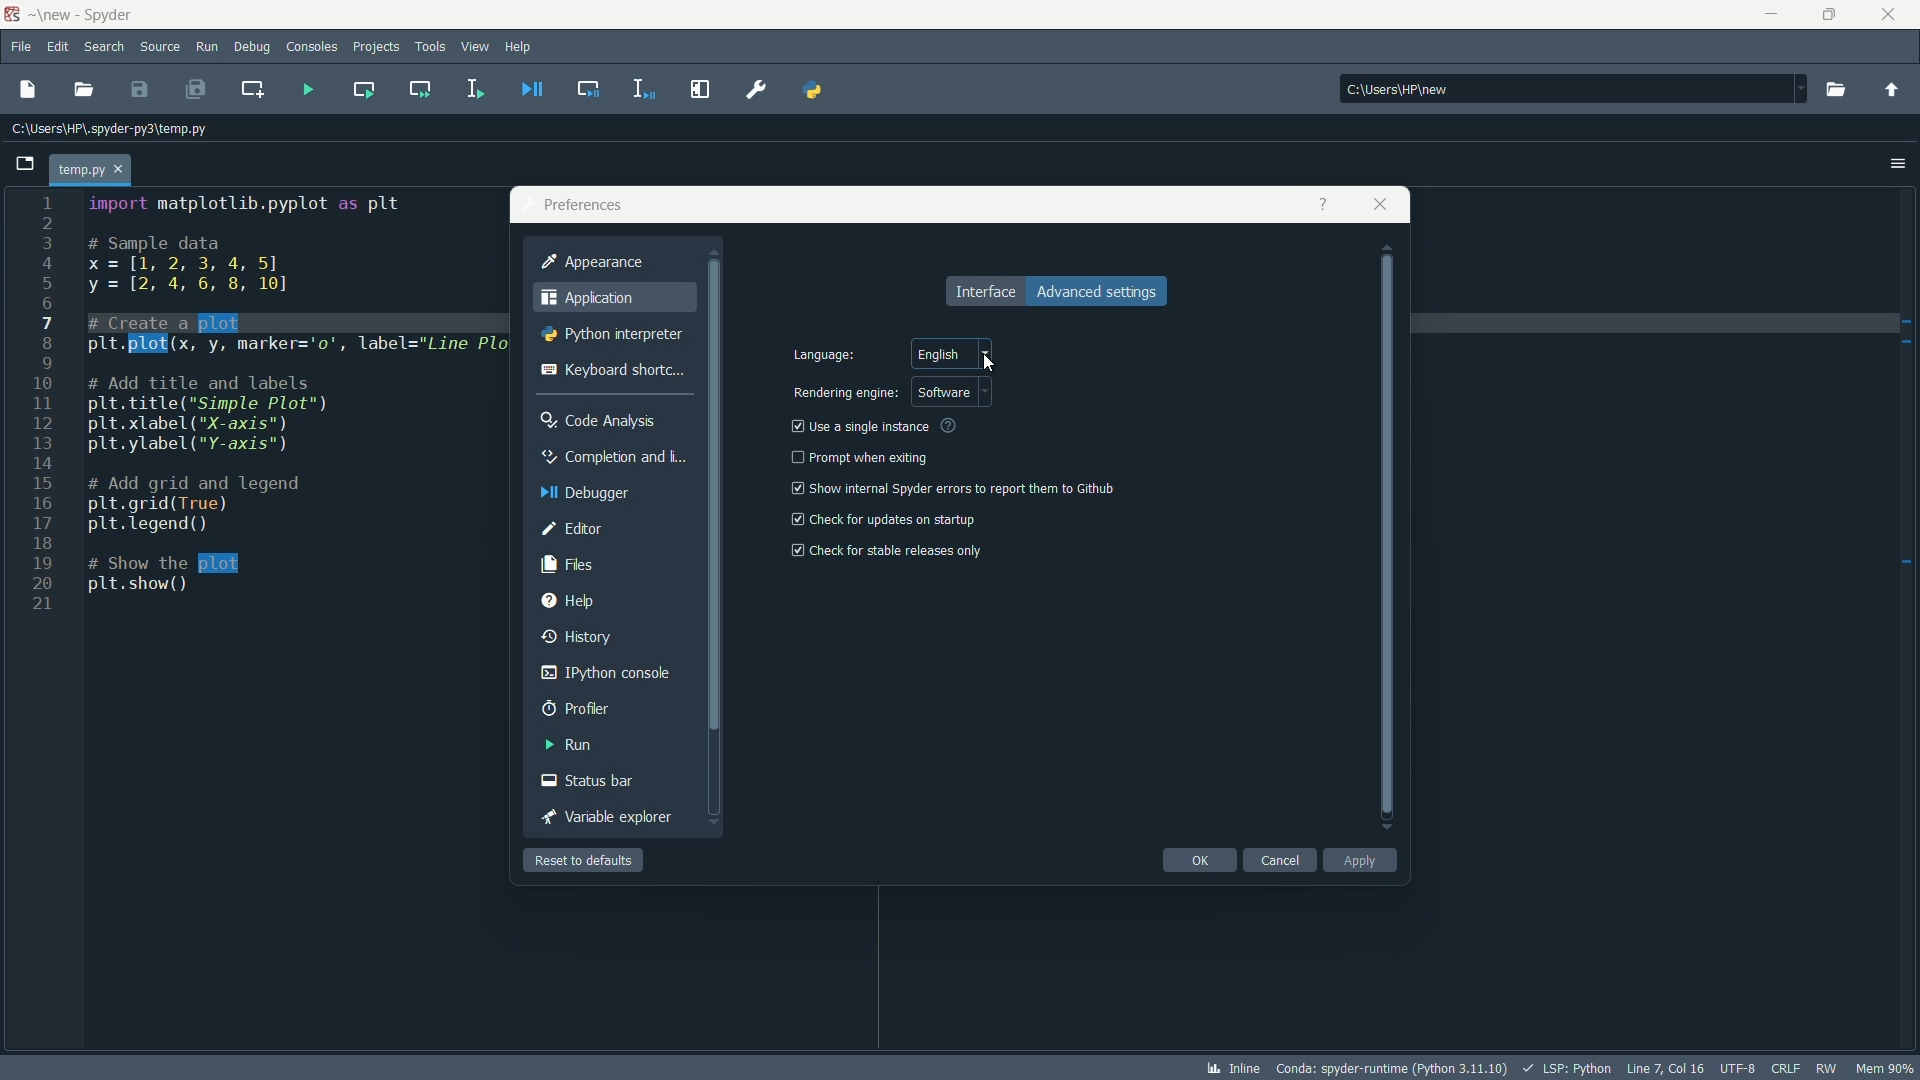 Image resolution: width=1920 pixels, height=1080 pixels. What do you see at coordinates (308, 89) in the screenshot?
I see `run file` at bounding box center [308, 89].